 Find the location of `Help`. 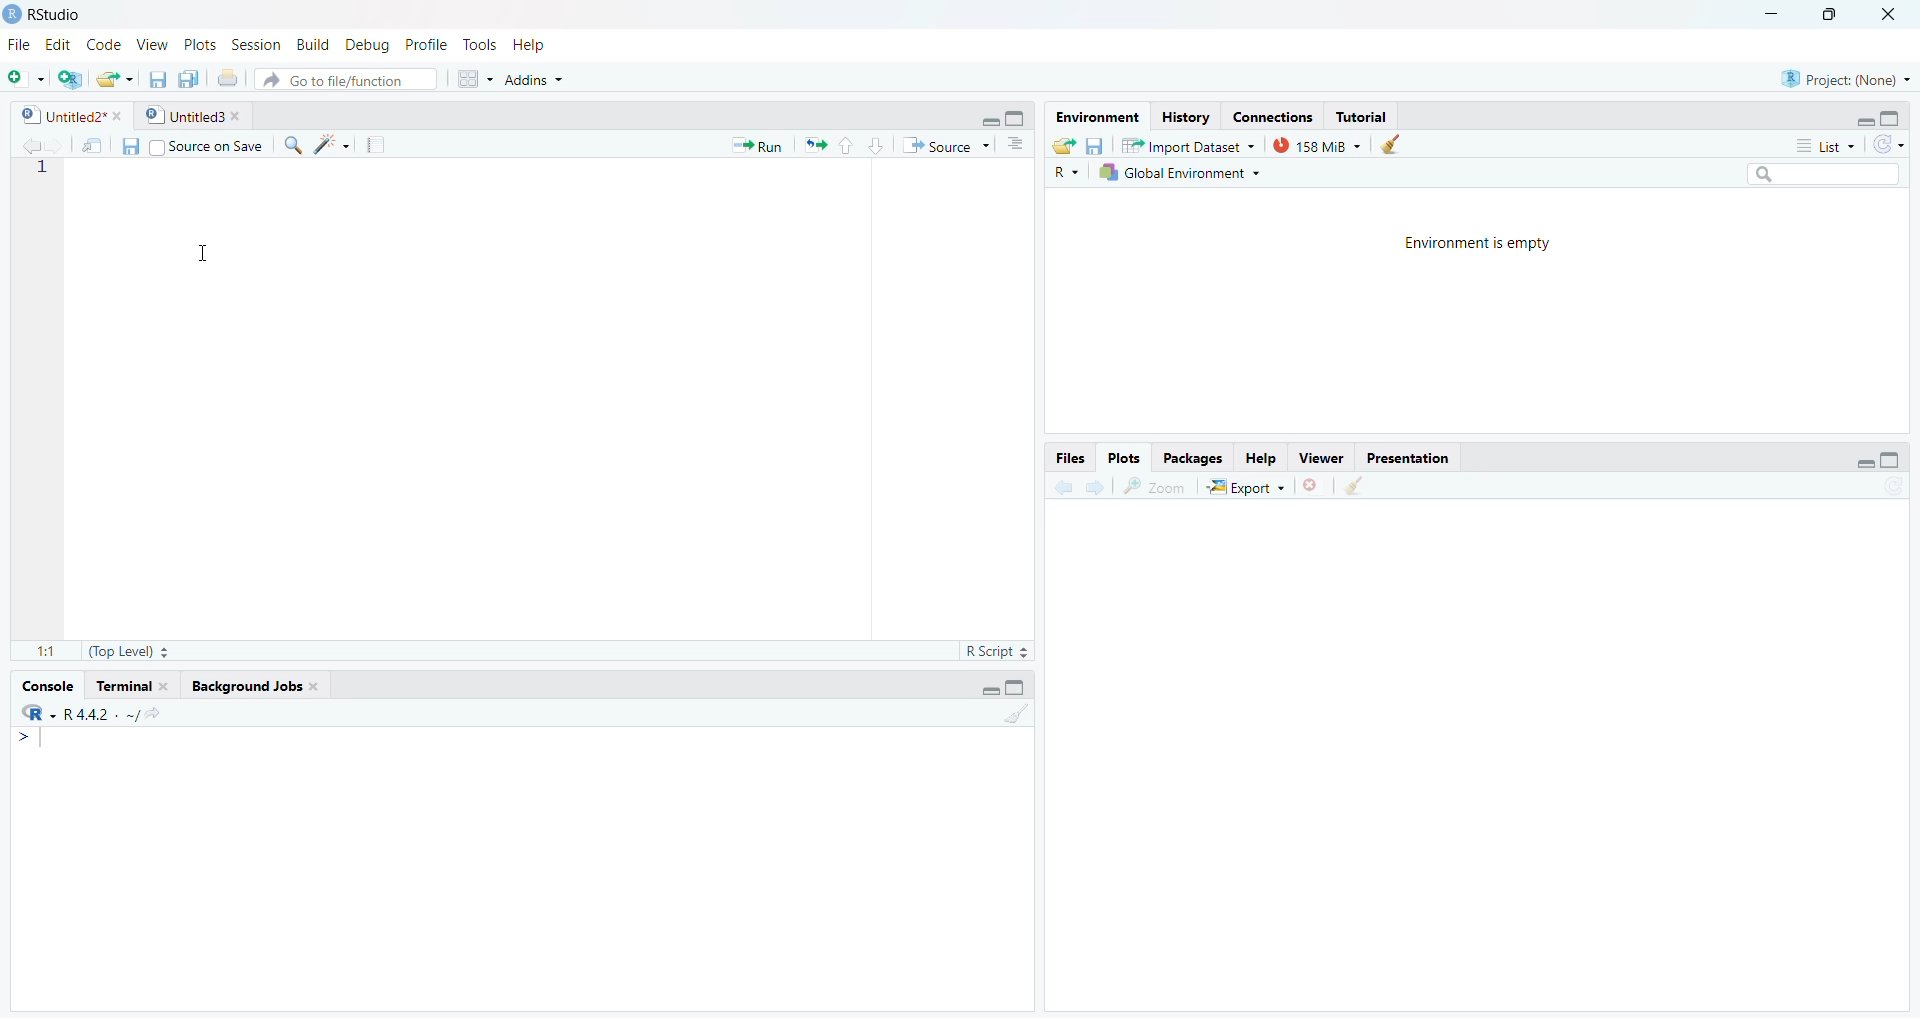

Help is located at coordinates (550, 44).